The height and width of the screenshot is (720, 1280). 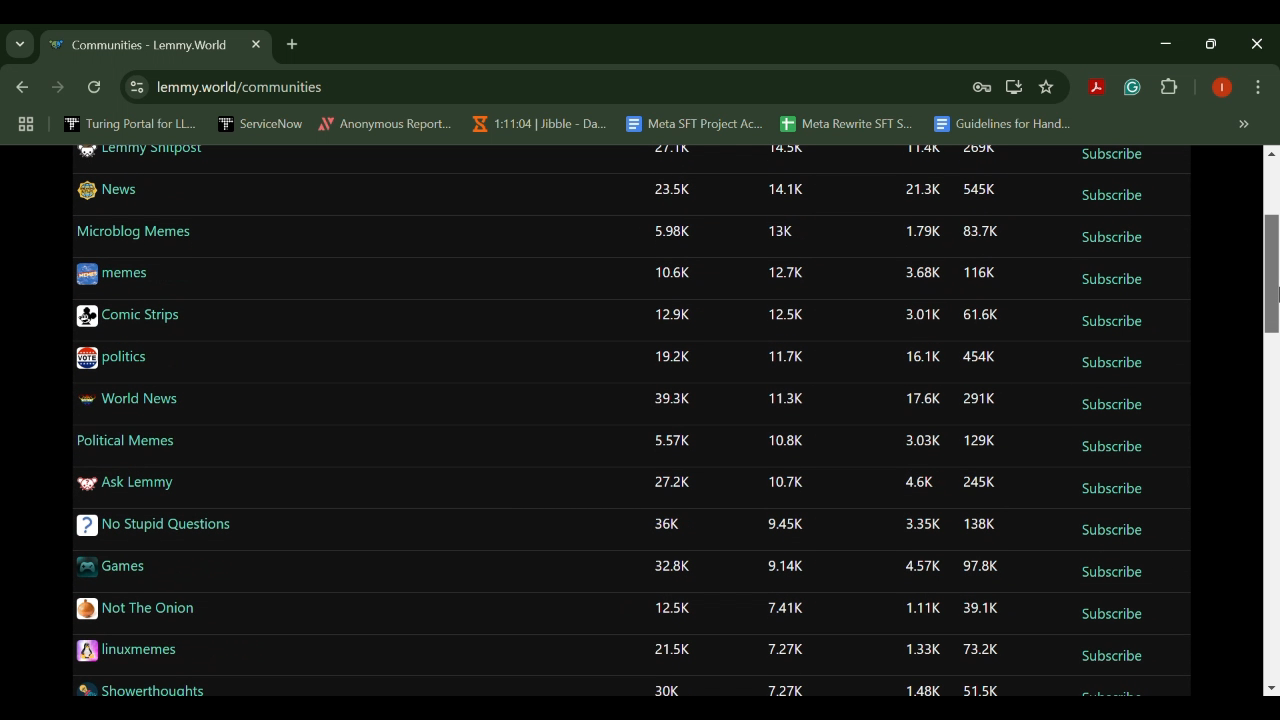 I want to click on Next Webpage, so click(x=58, y=90).